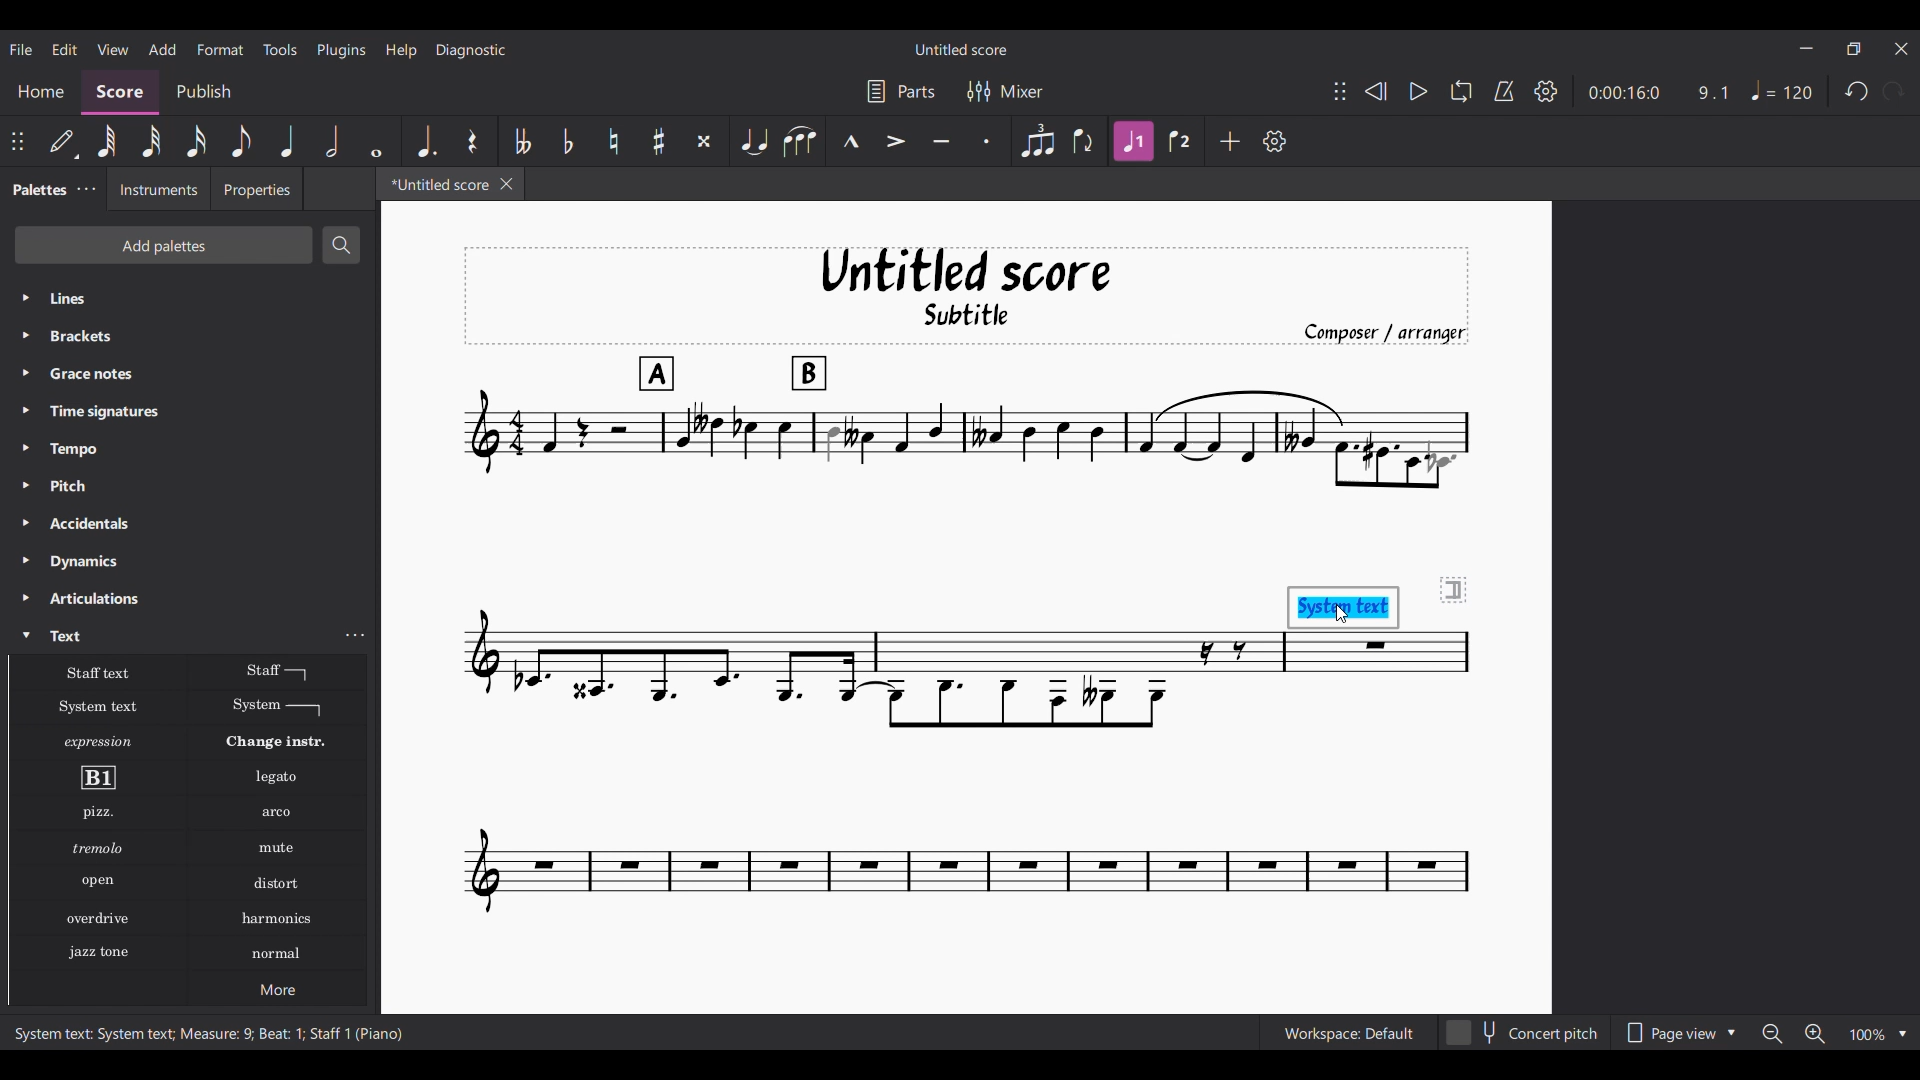 The height and width of the screenshot is (1080, 1920). Describe the element at coordinates (896, 141) in the screenshot. I see `Accent` at that location.